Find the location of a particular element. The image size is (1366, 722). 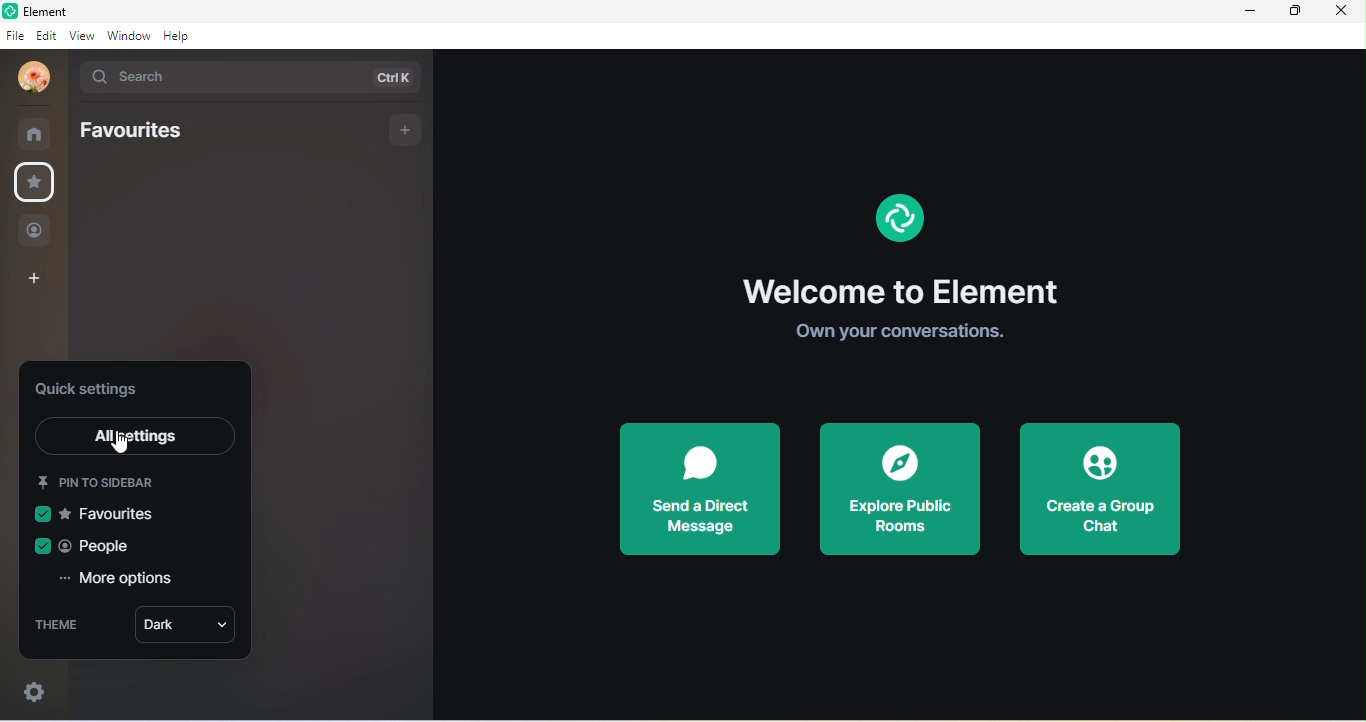

edit is located at coordinates (47, 36).